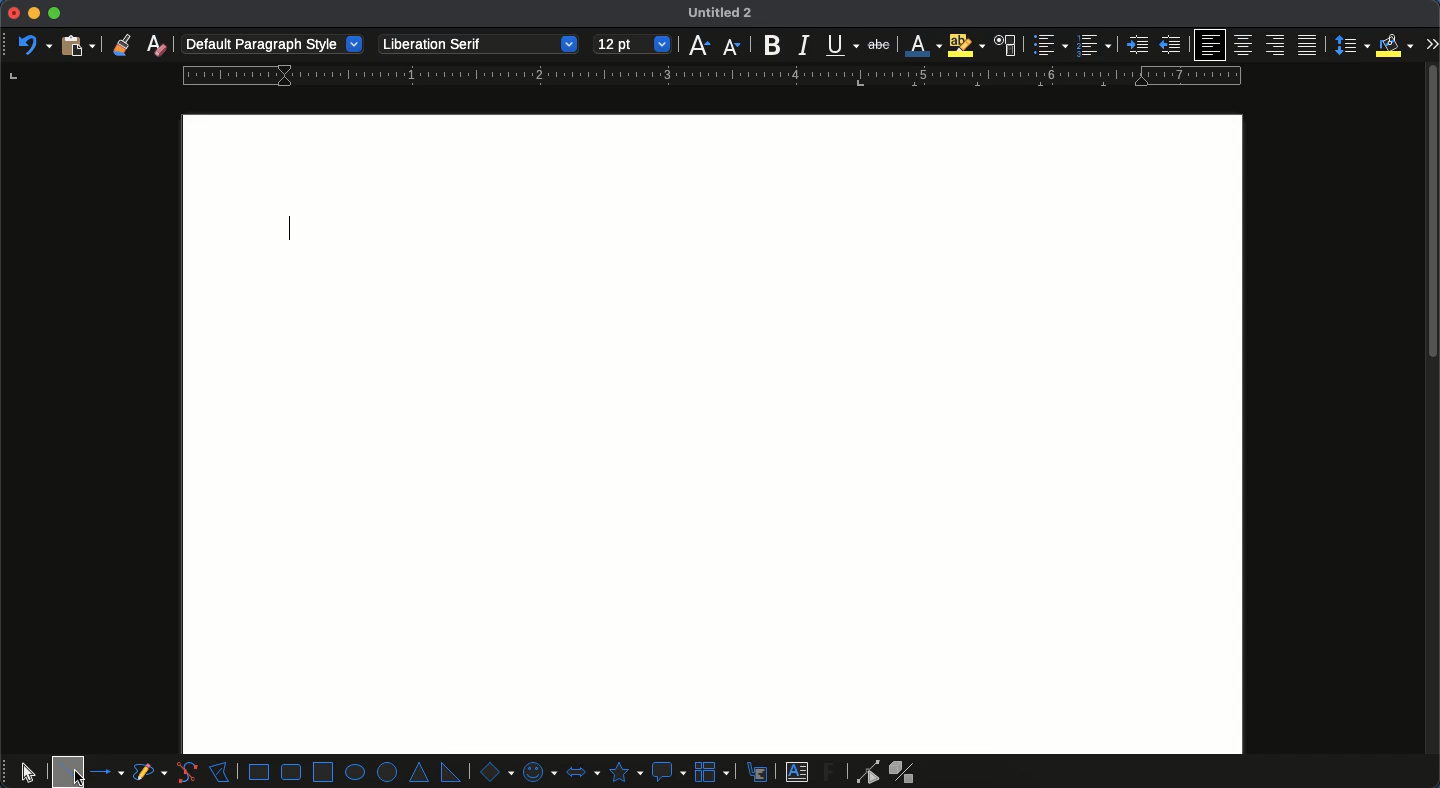 The image size is (1440, 788). What do you see at coordinates (28, 769) in the screenshot?
I see `select` at bounding box center [28, 769].